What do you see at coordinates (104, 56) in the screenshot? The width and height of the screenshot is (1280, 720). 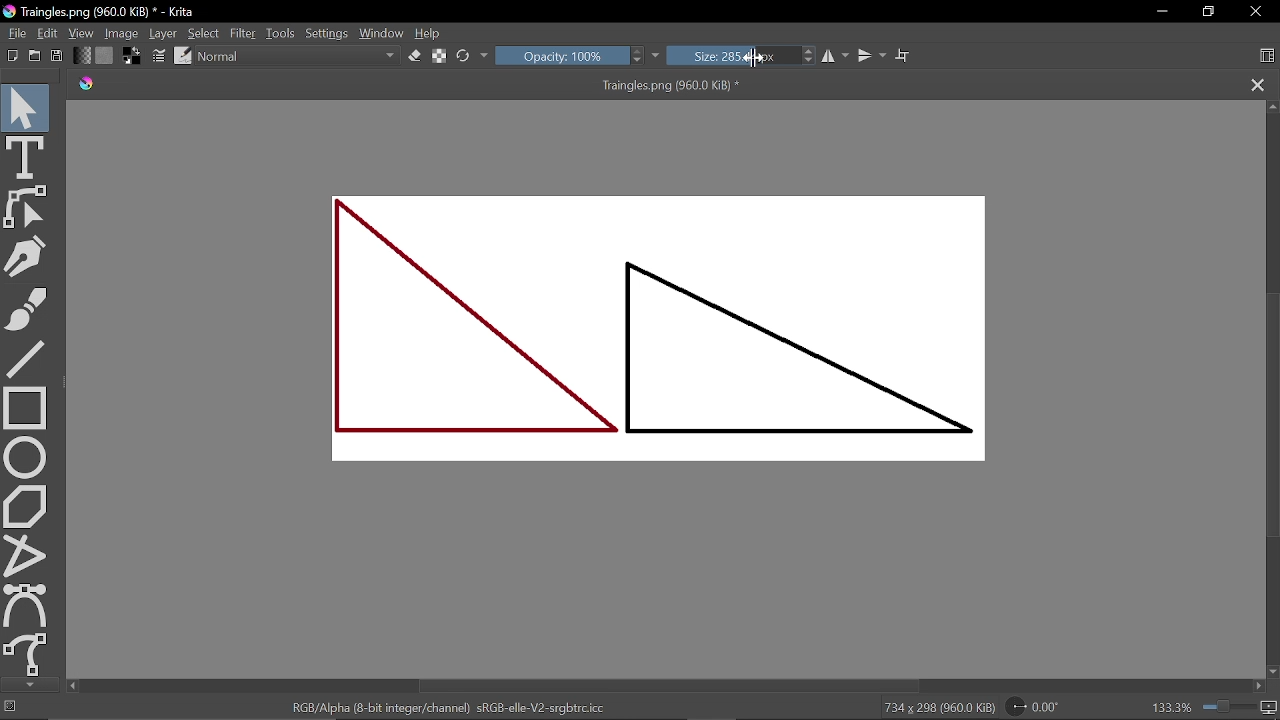 I see `Fill pattern` at bounding box center [104, 56].